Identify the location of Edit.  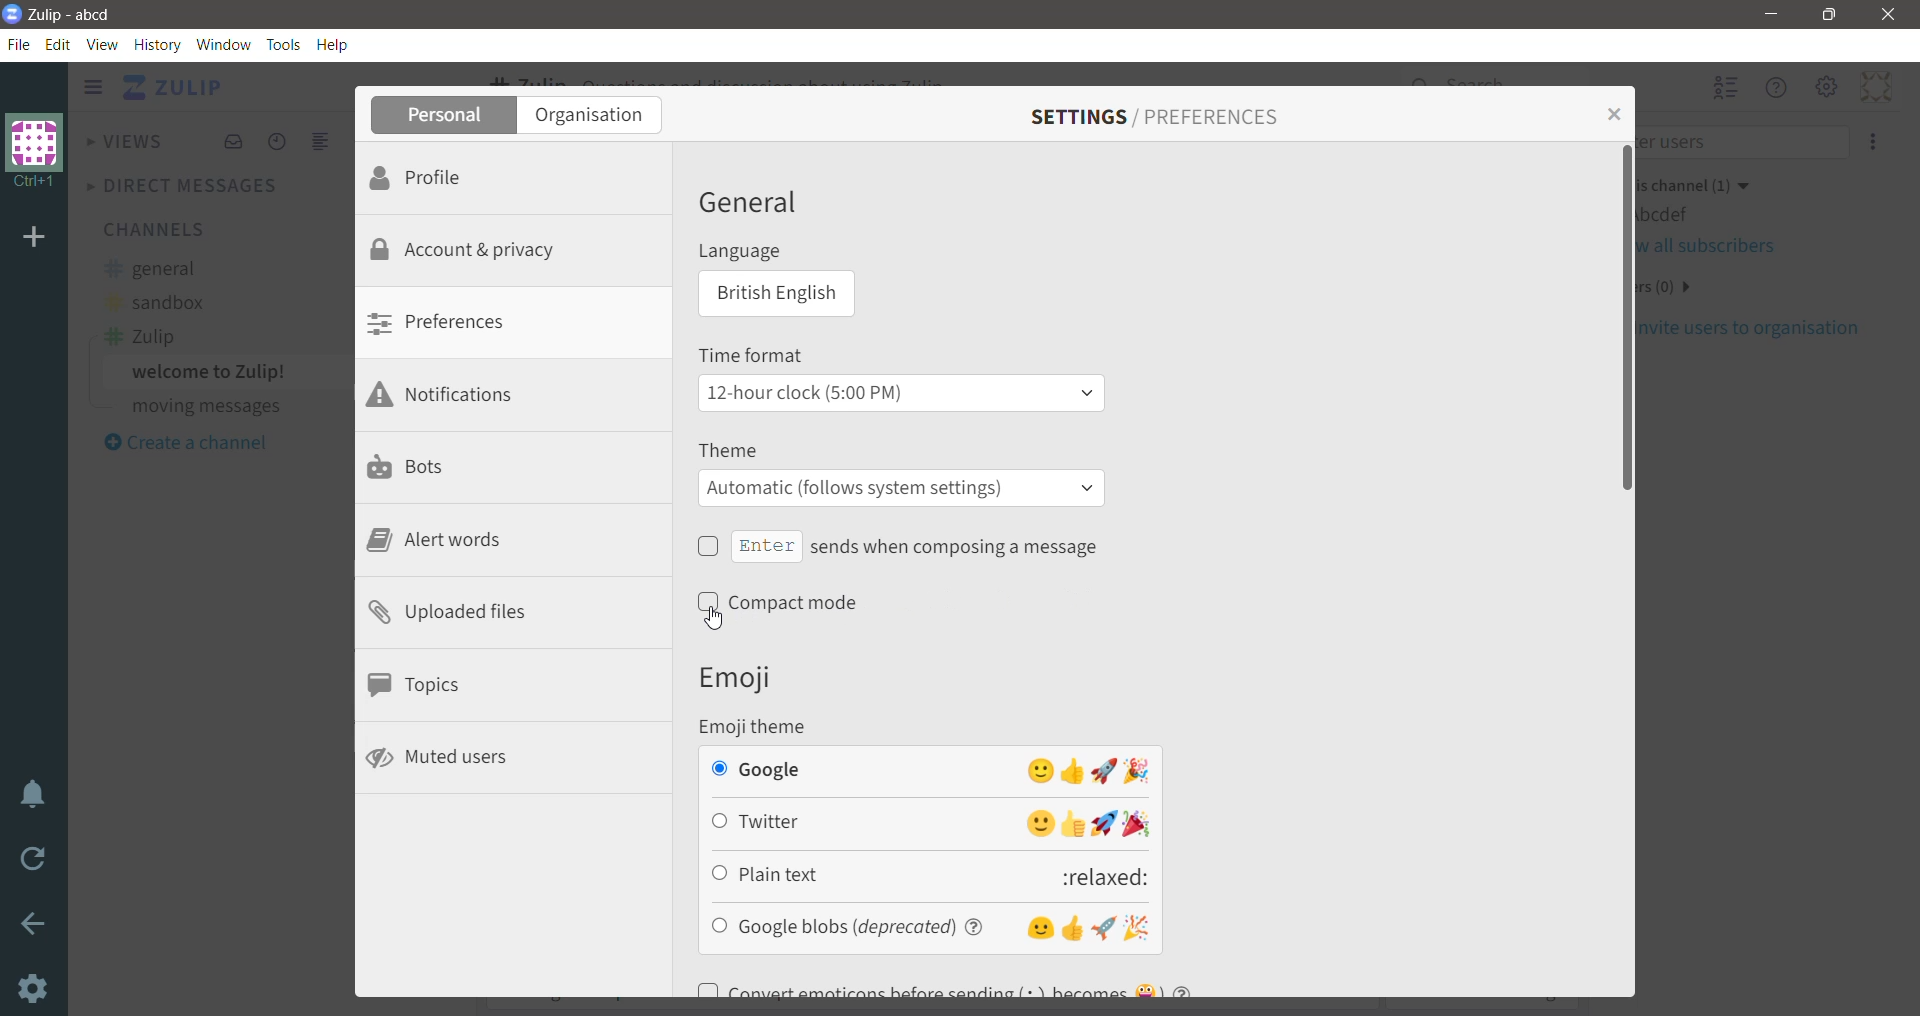
(58, 44).